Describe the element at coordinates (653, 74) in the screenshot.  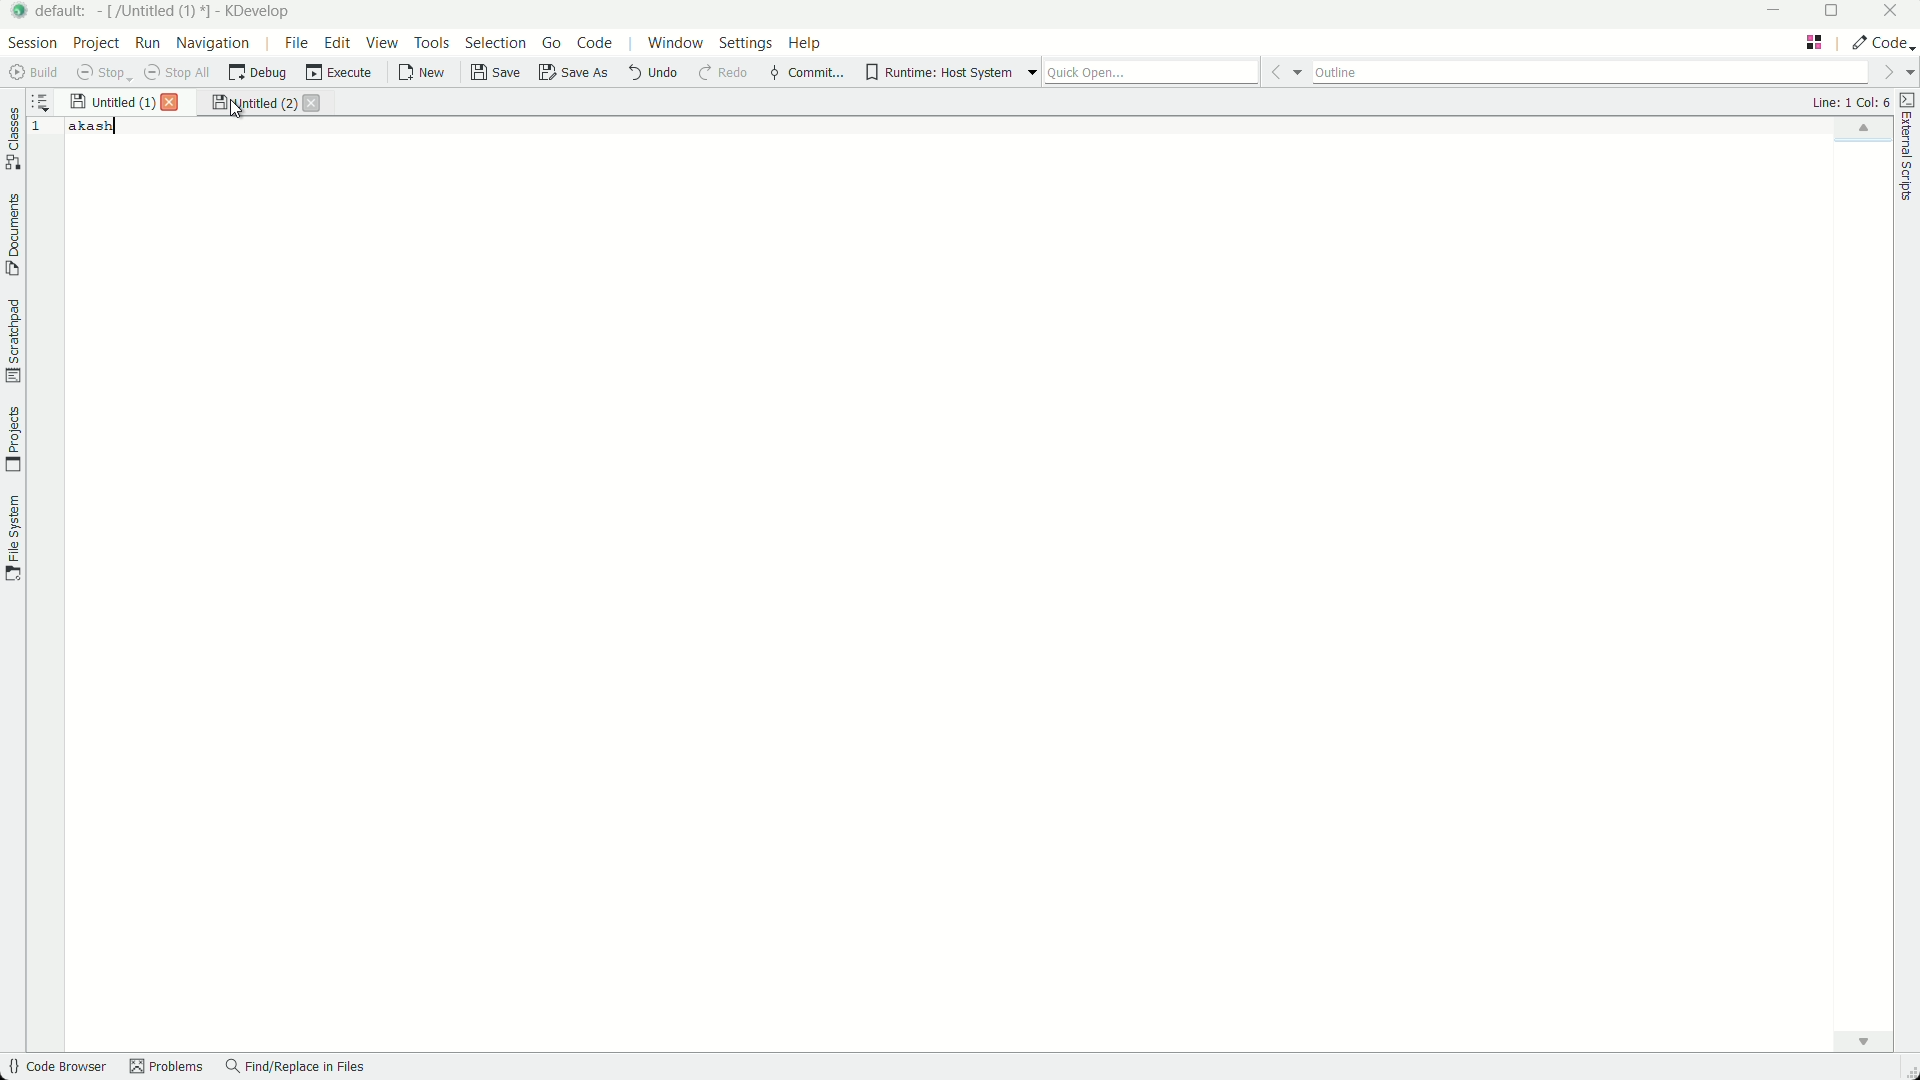
I see `undo` at that location.